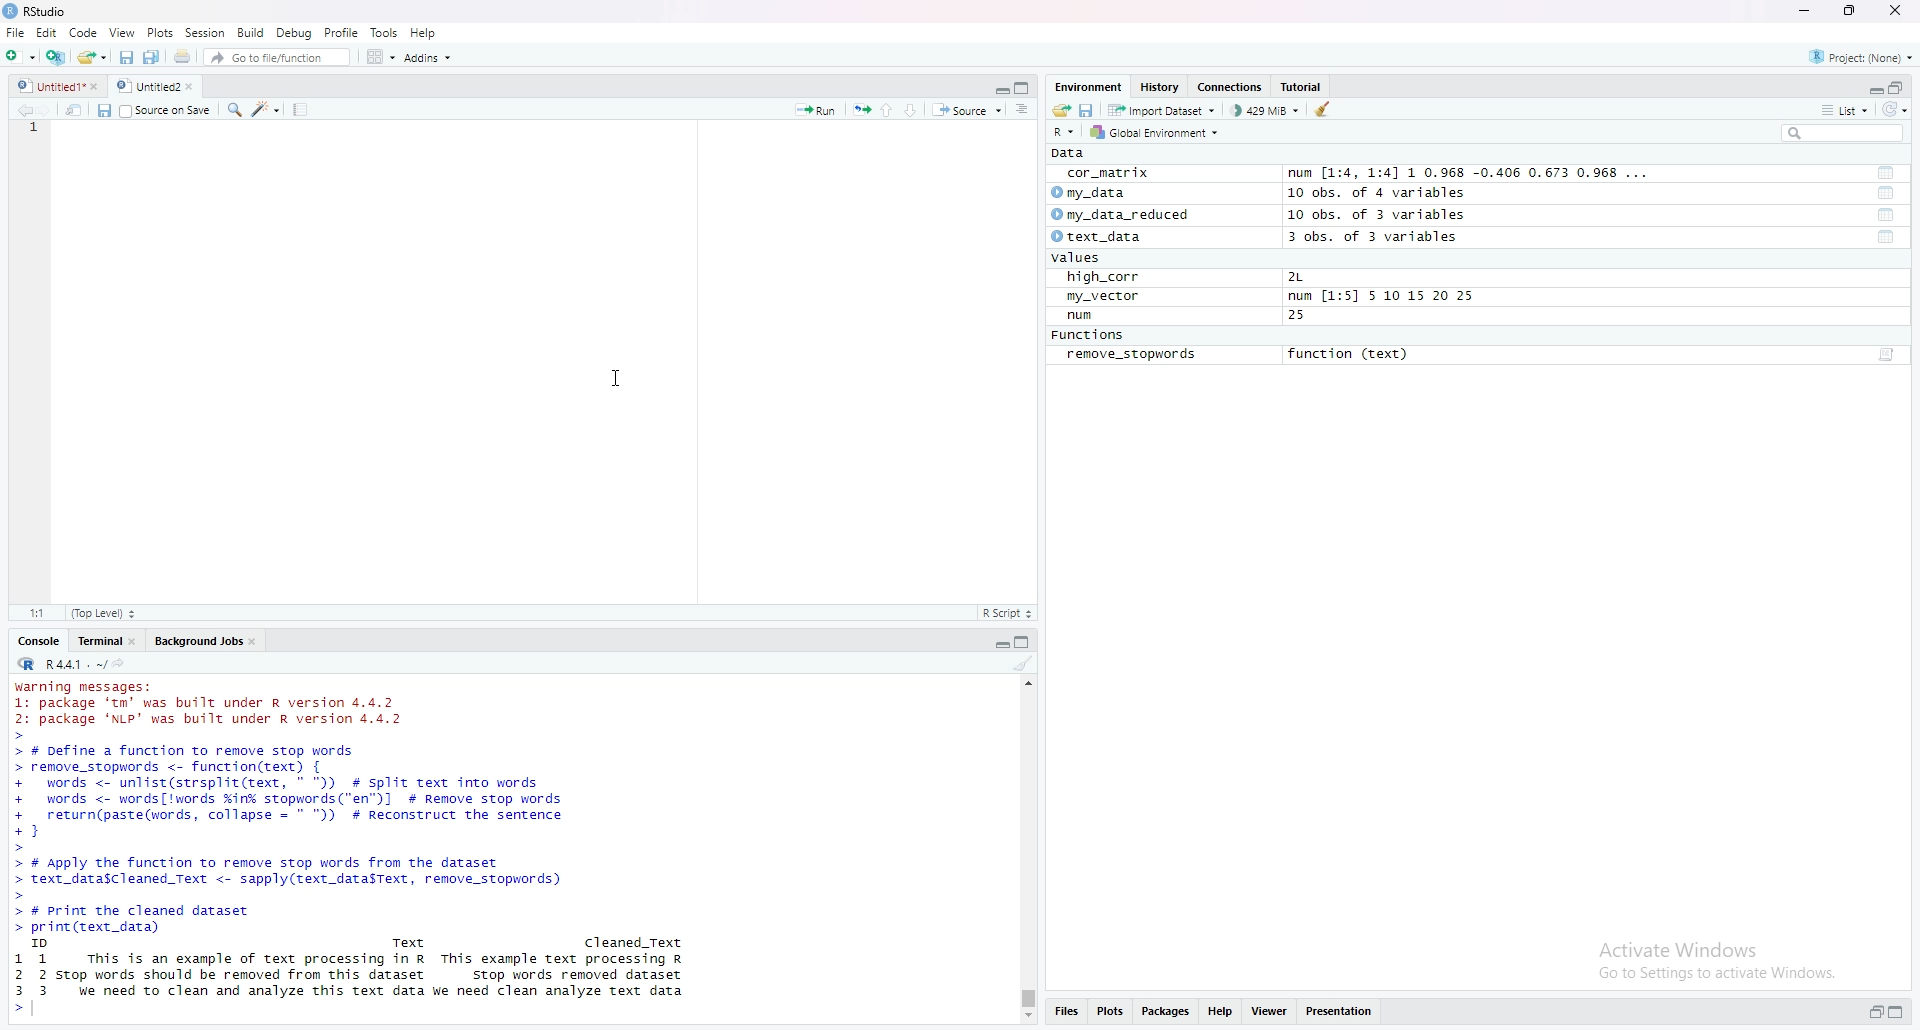 The height and width of the screenshot is (1030, 1920). Describe the element at coordinates (909, 110) in the screenshot. I see `Next section` at that location.